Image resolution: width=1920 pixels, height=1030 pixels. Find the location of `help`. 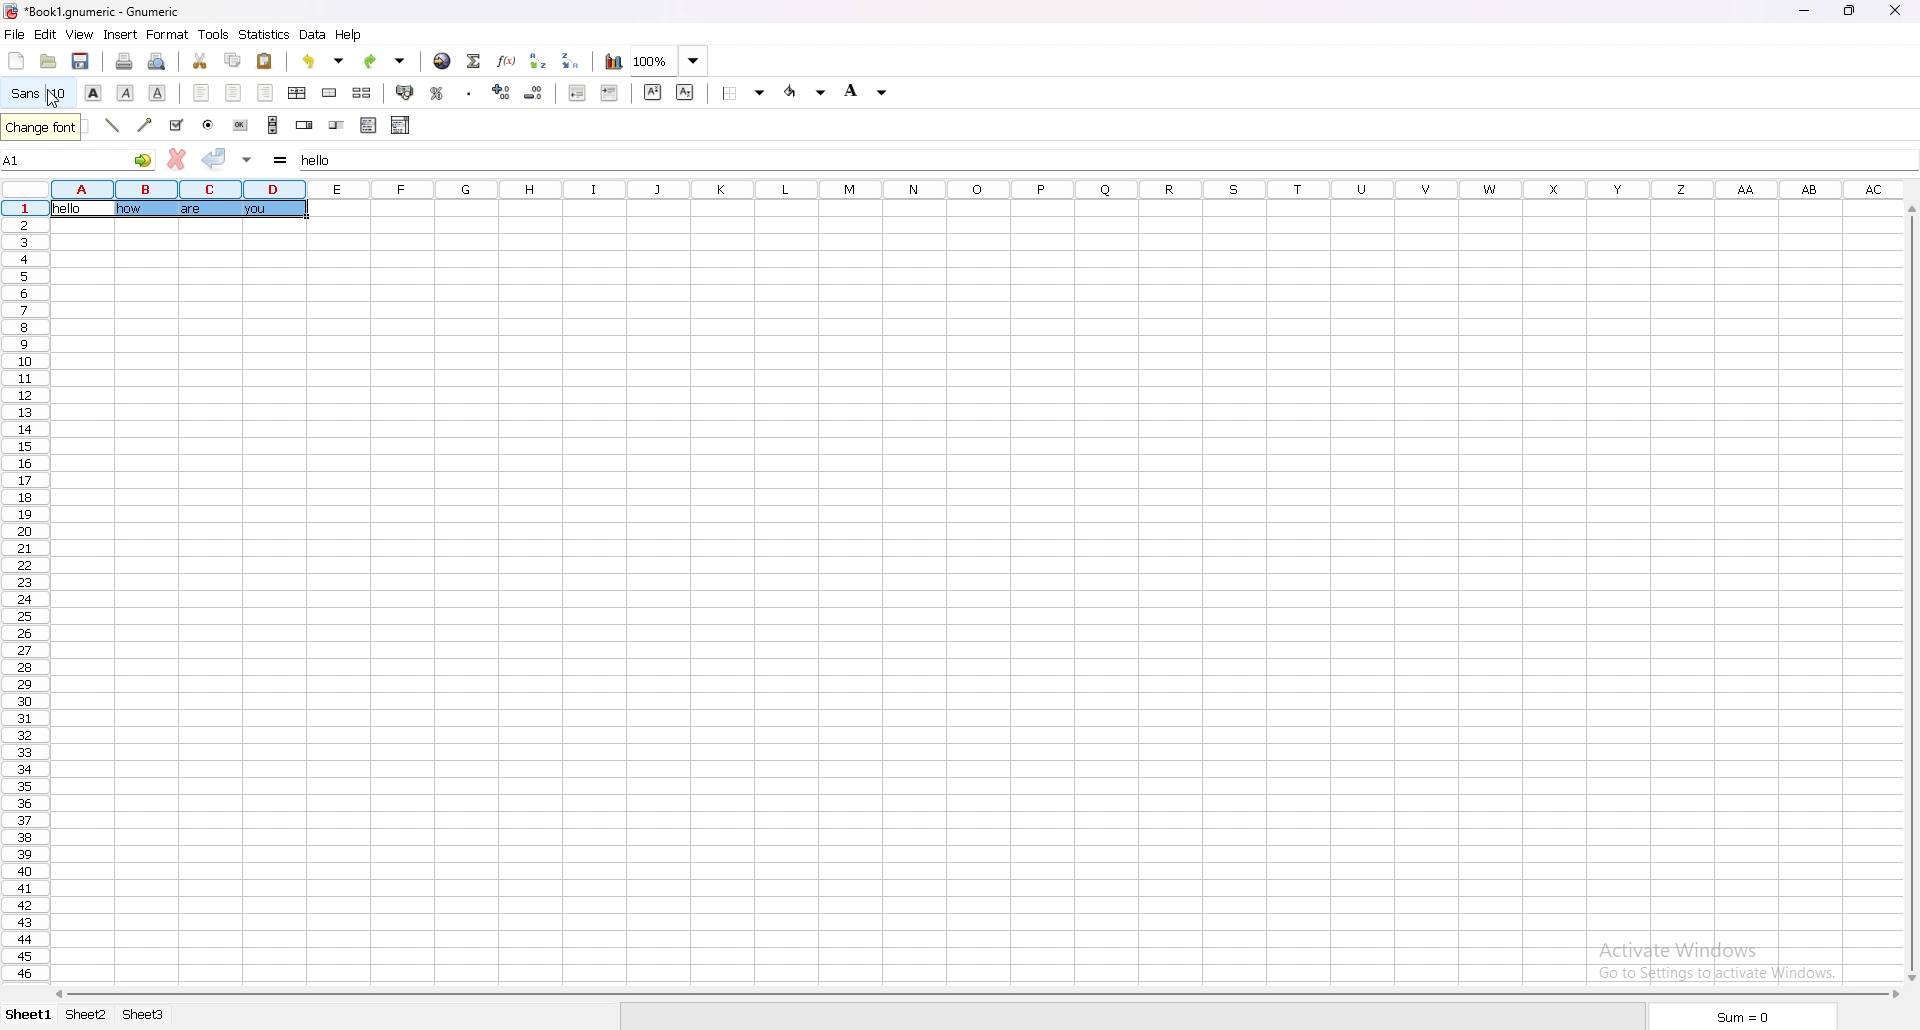

help is located at coordinates (351, 35).